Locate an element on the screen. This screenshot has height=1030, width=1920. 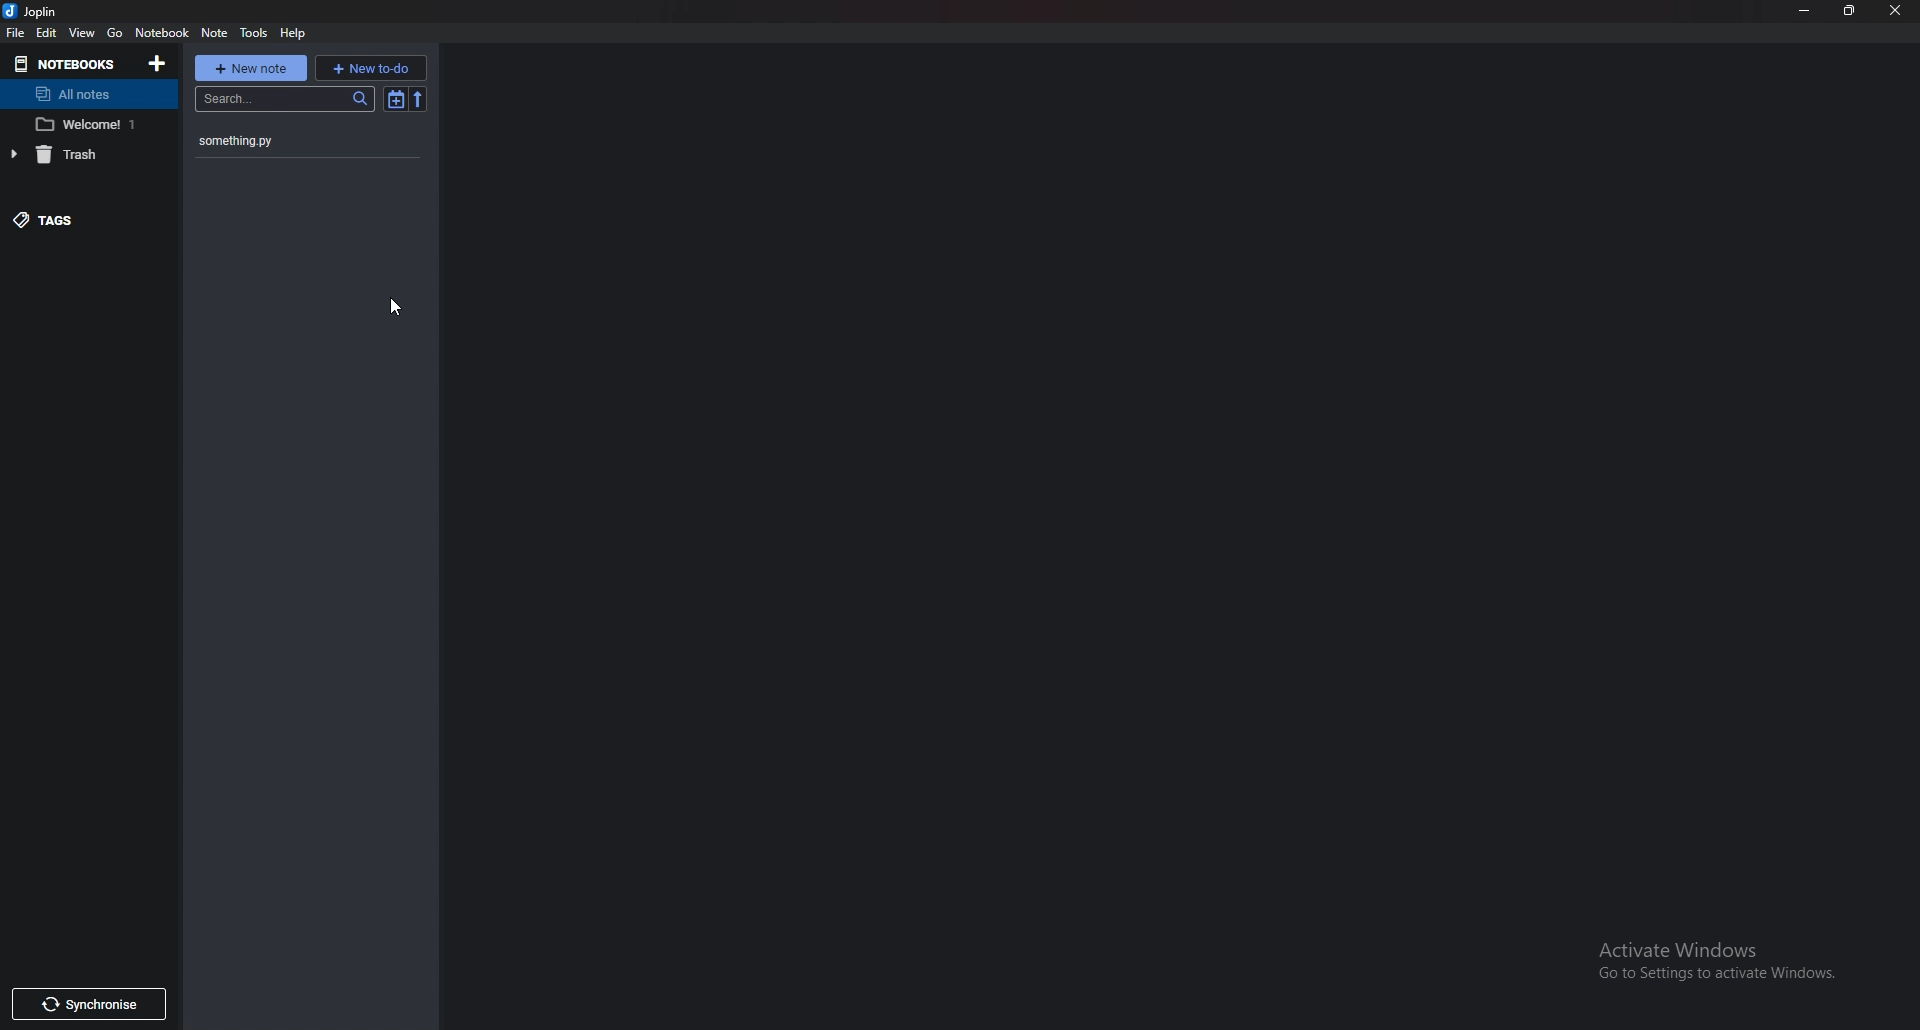
note is located at coordinates (214, 32).